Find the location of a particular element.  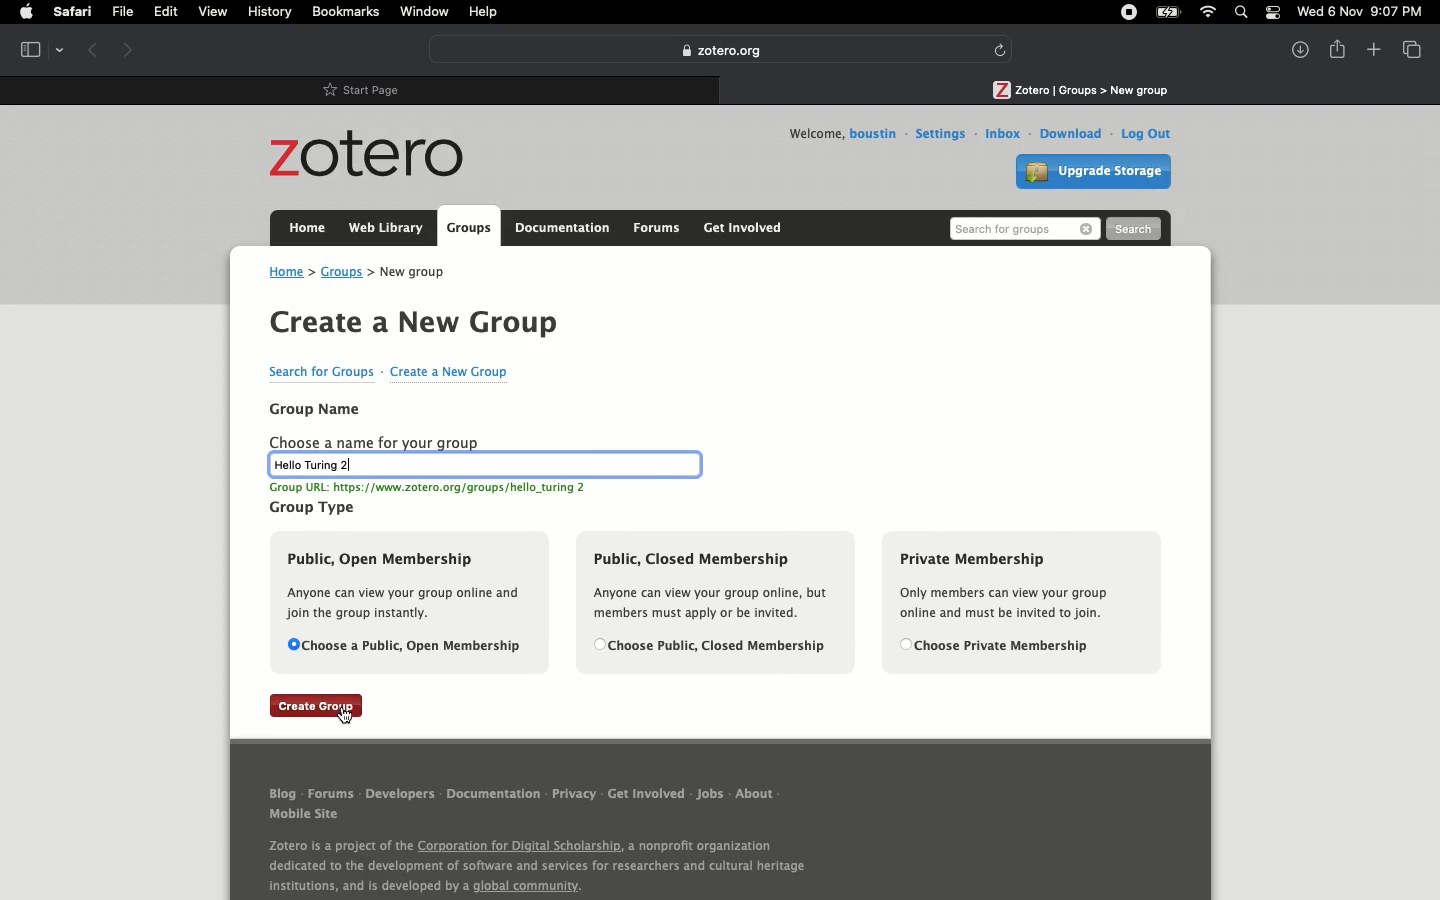

Group type is located at coordinates (314, 508).